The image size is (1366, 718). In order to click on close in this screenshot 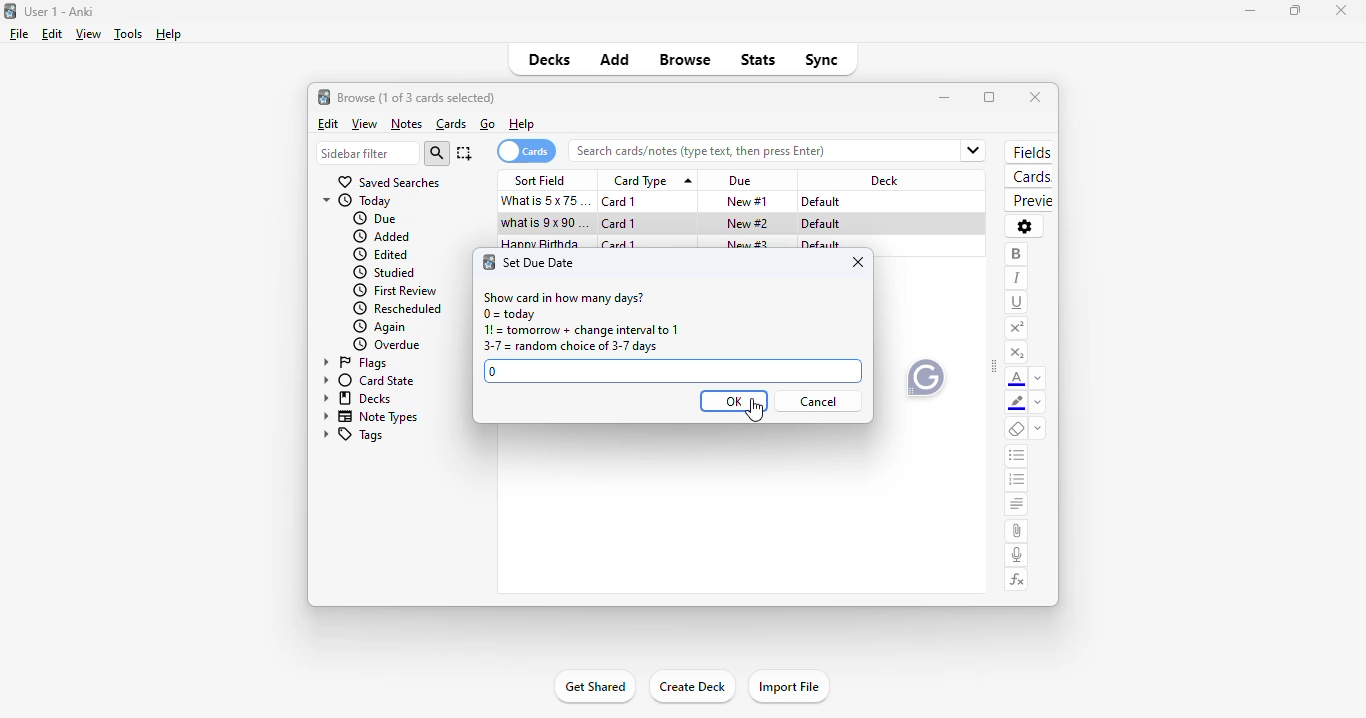, I will do `click(1035, 97)`.